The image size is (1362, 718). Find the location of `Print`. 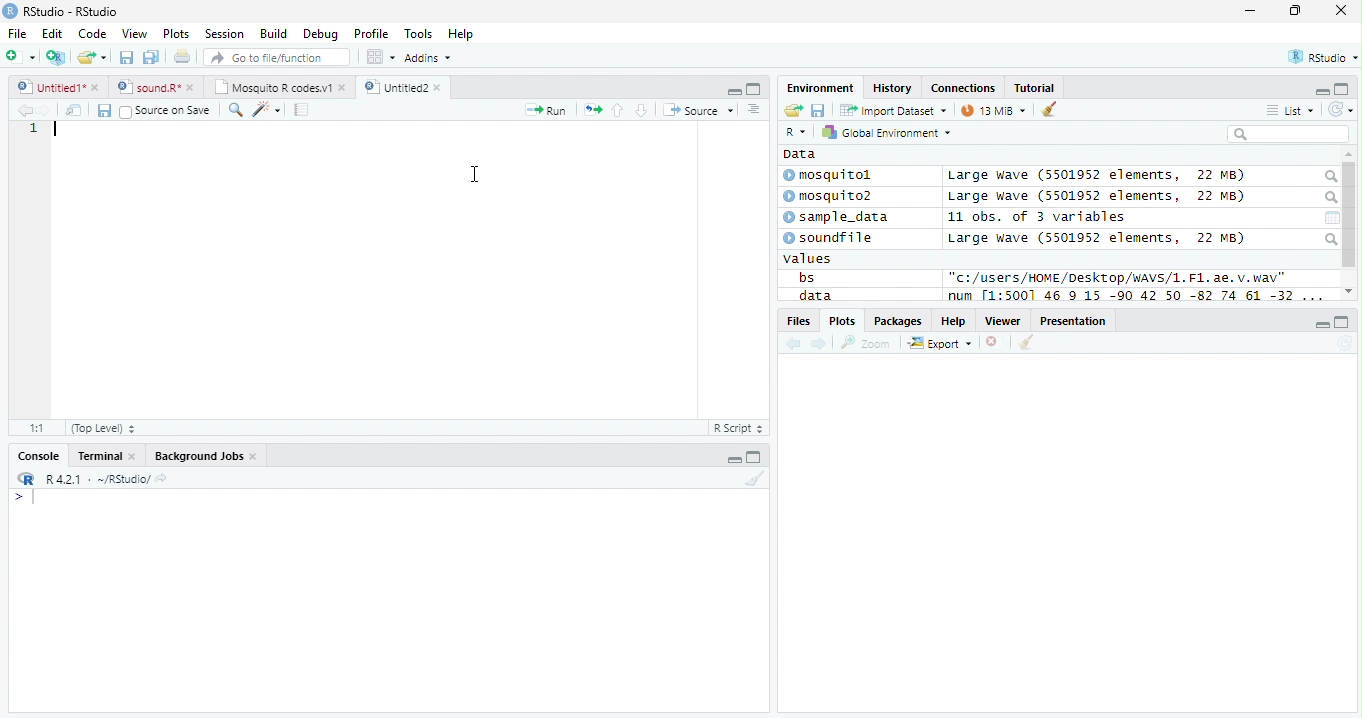

Print is located at coordinates (183, 58).